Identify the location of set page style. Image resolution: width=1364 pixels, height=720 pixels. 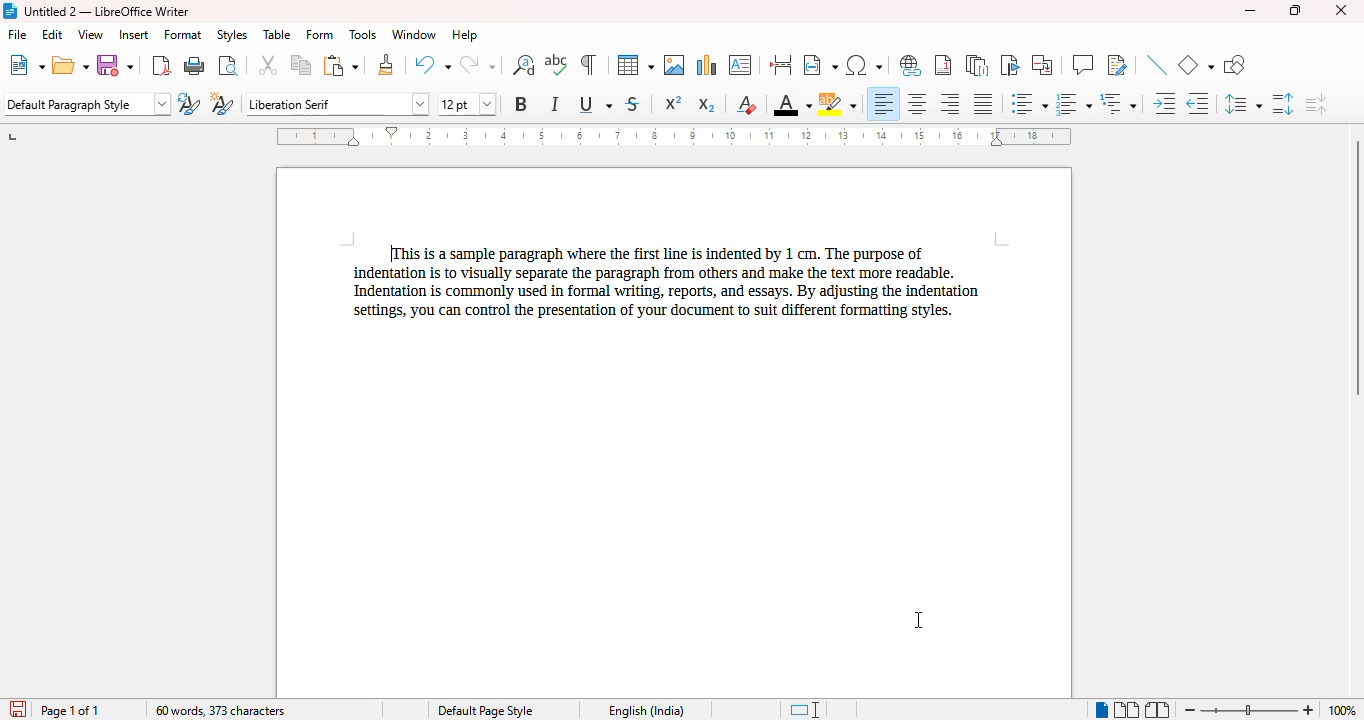
(87, 104).